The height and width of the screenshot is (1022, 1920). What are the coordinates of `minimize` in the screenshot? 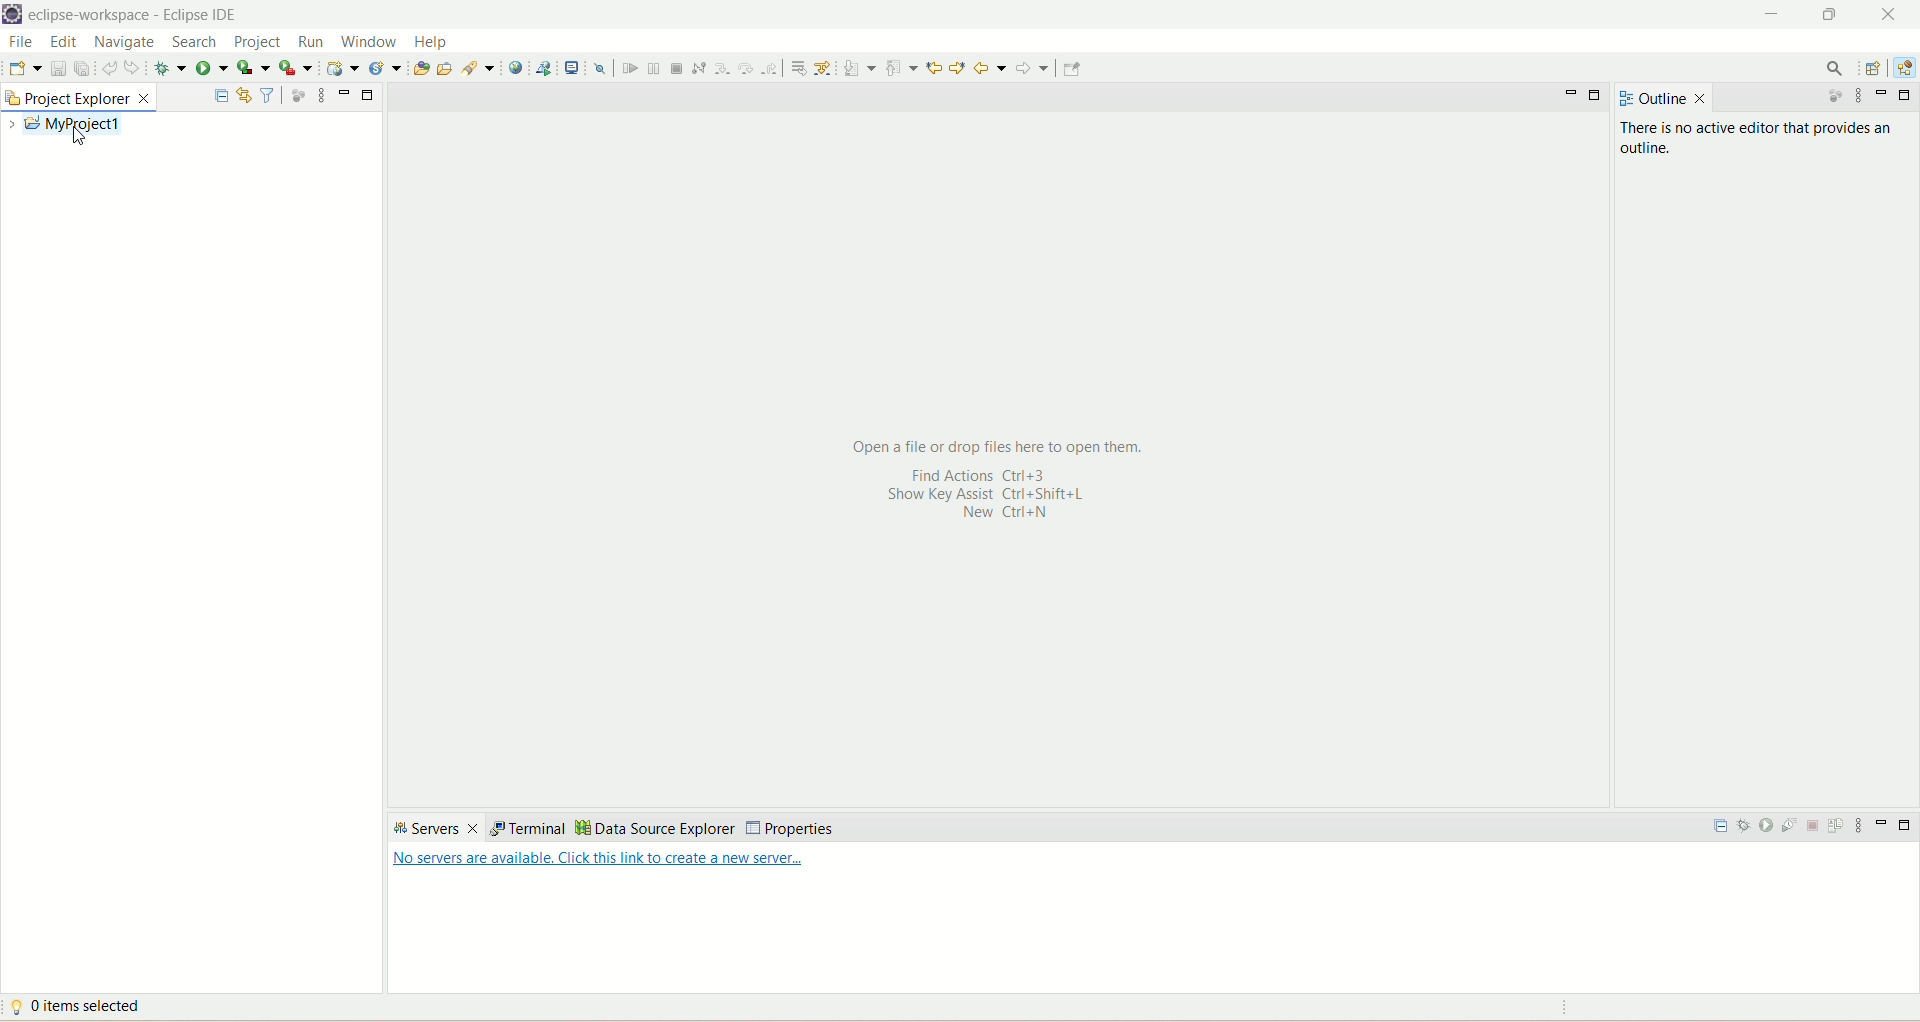 It's located at (369, 94).